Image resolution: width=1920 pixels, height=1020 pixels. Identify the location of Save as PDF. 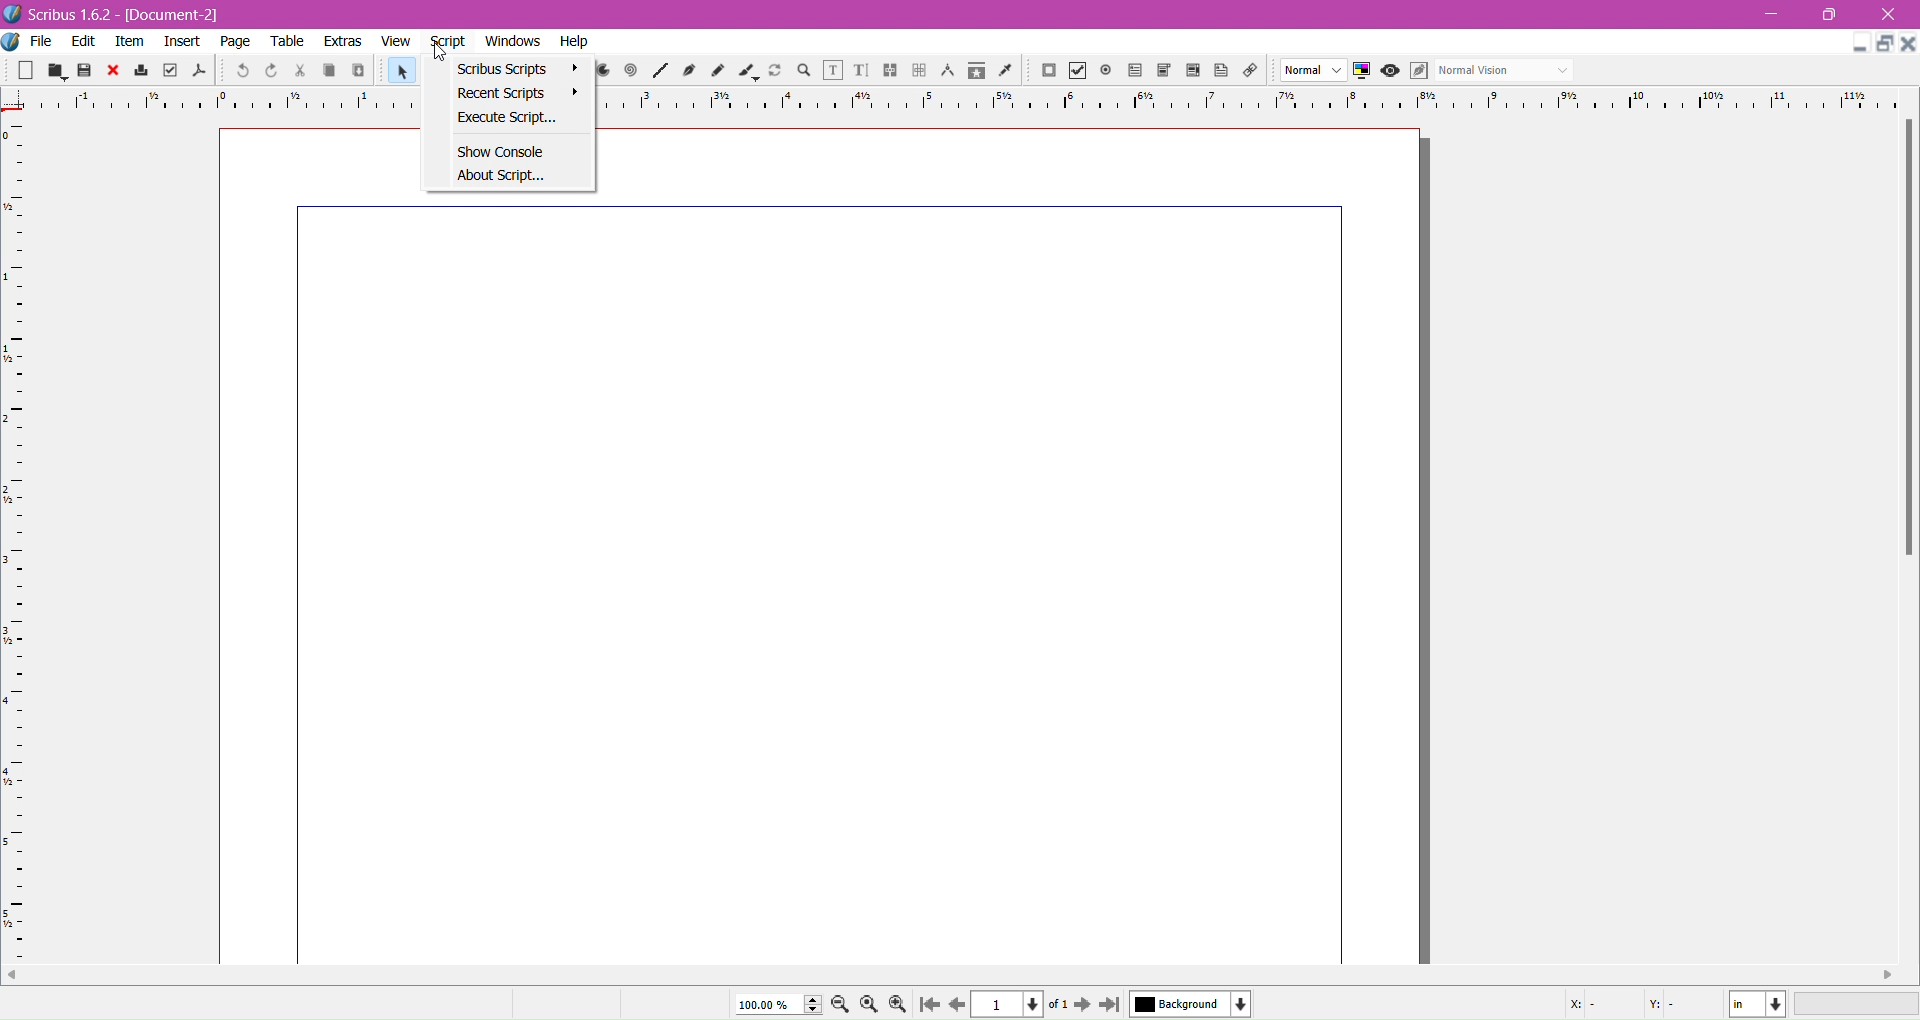
(200, 71).